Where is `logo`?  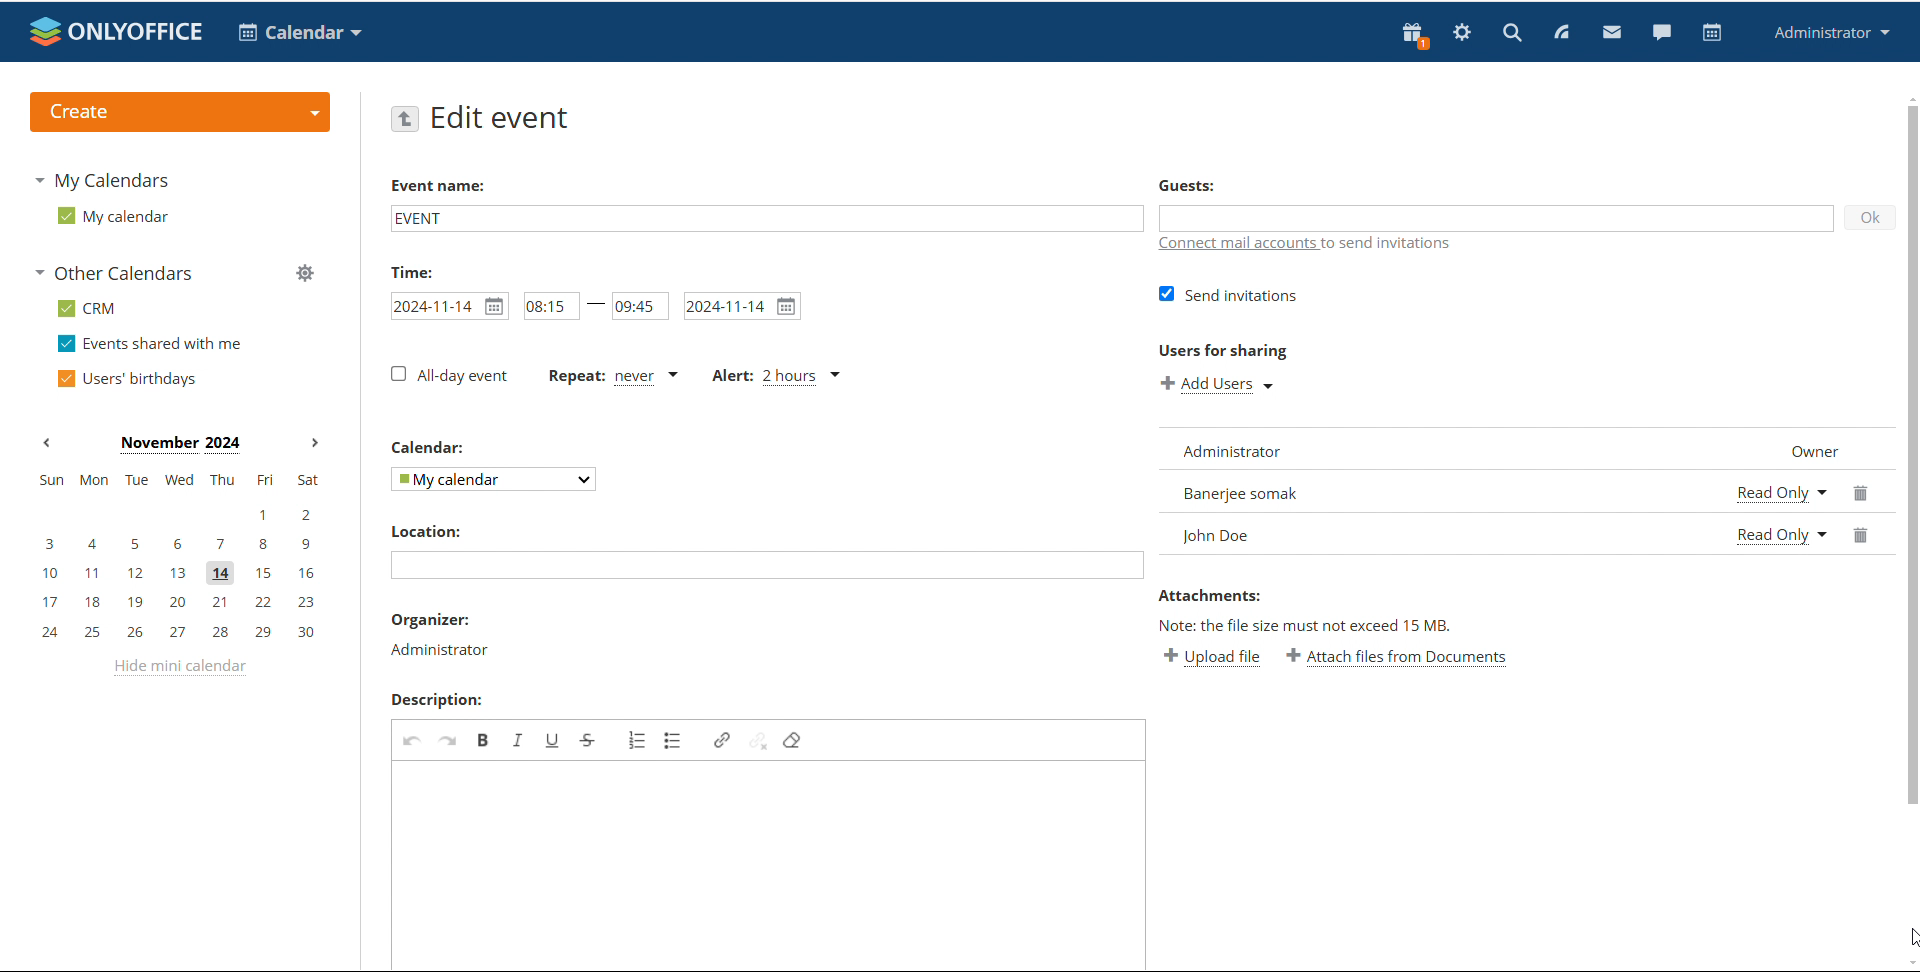 logo is located at coordinates (117, 31).